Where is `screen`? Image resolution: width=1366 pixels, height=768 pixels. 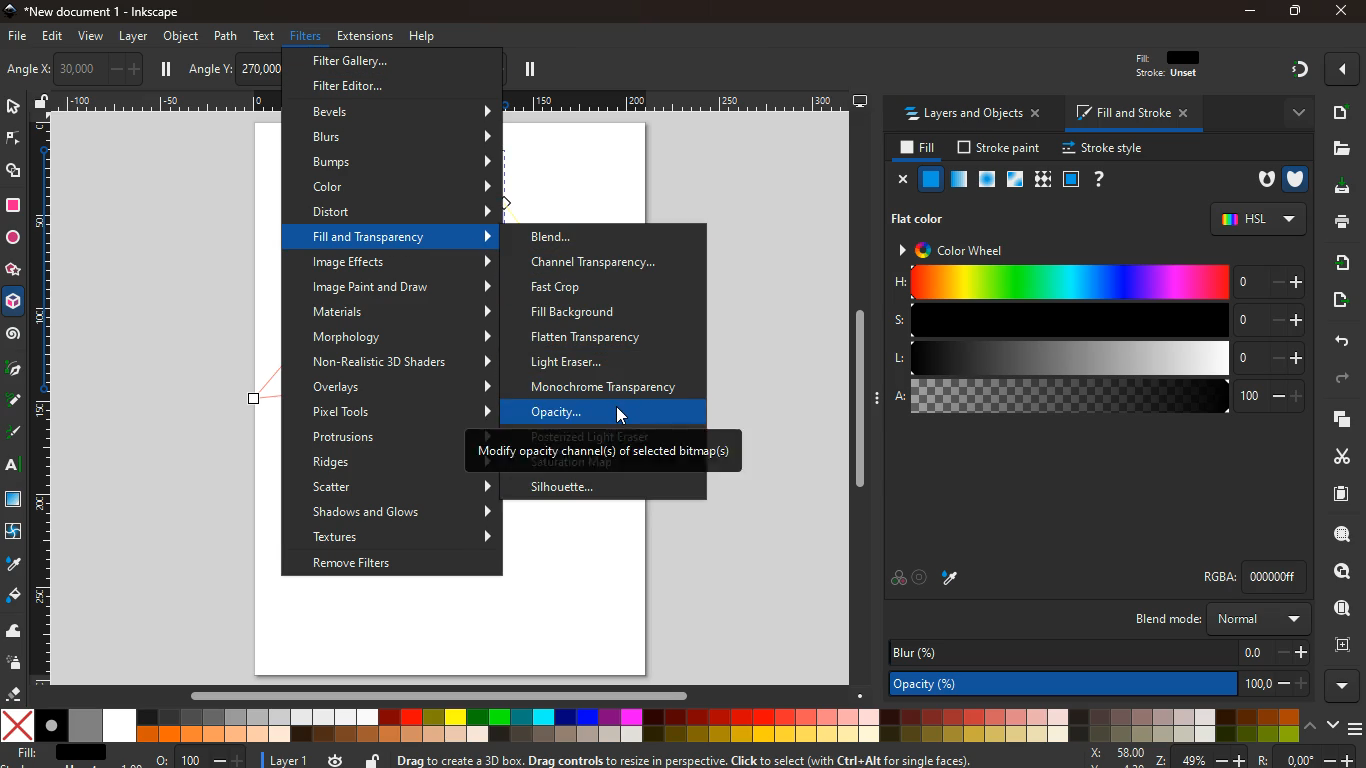 screen is located at coordinates (16, 502).